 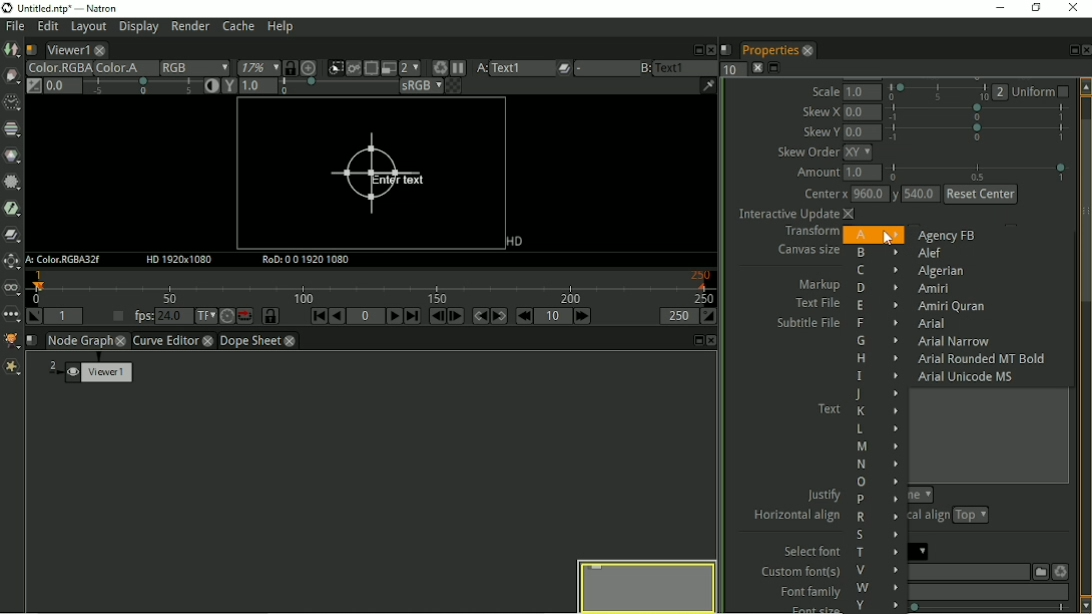 What do you see at coordinates (158, 315) in the screenshot?
I see `fps` at bounding box center [158, 315].